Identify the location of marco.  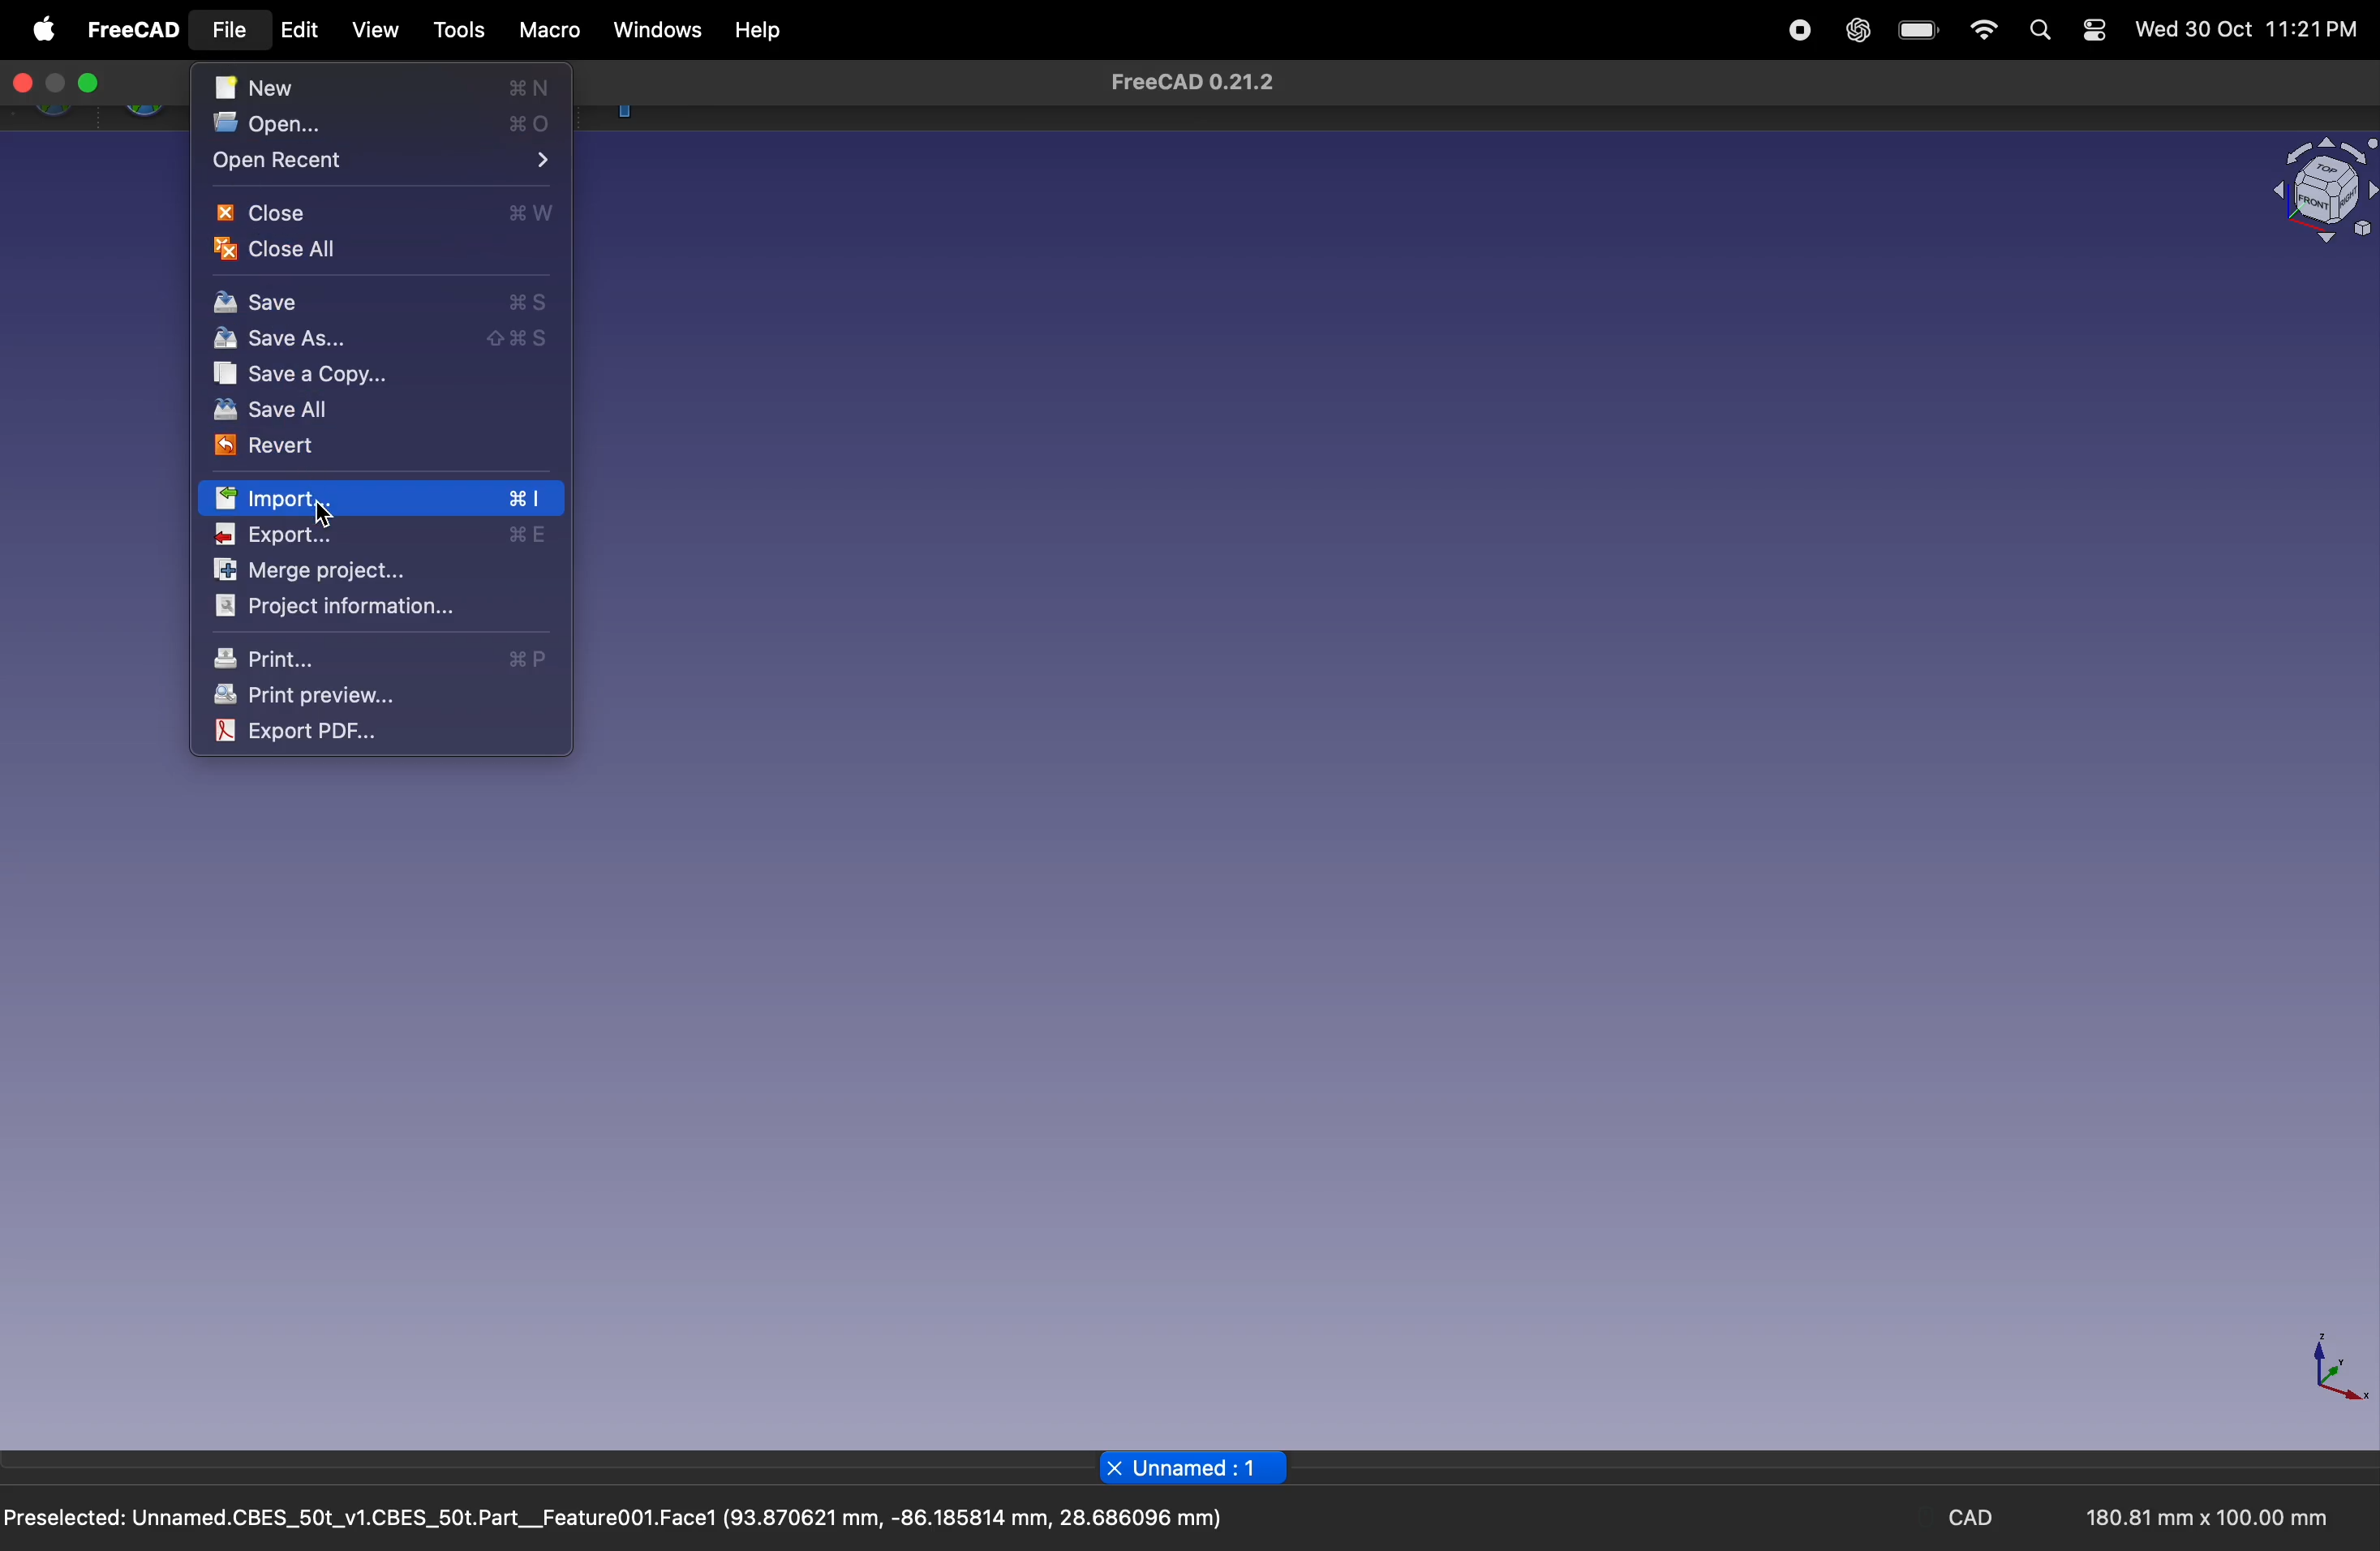
(546, 31).